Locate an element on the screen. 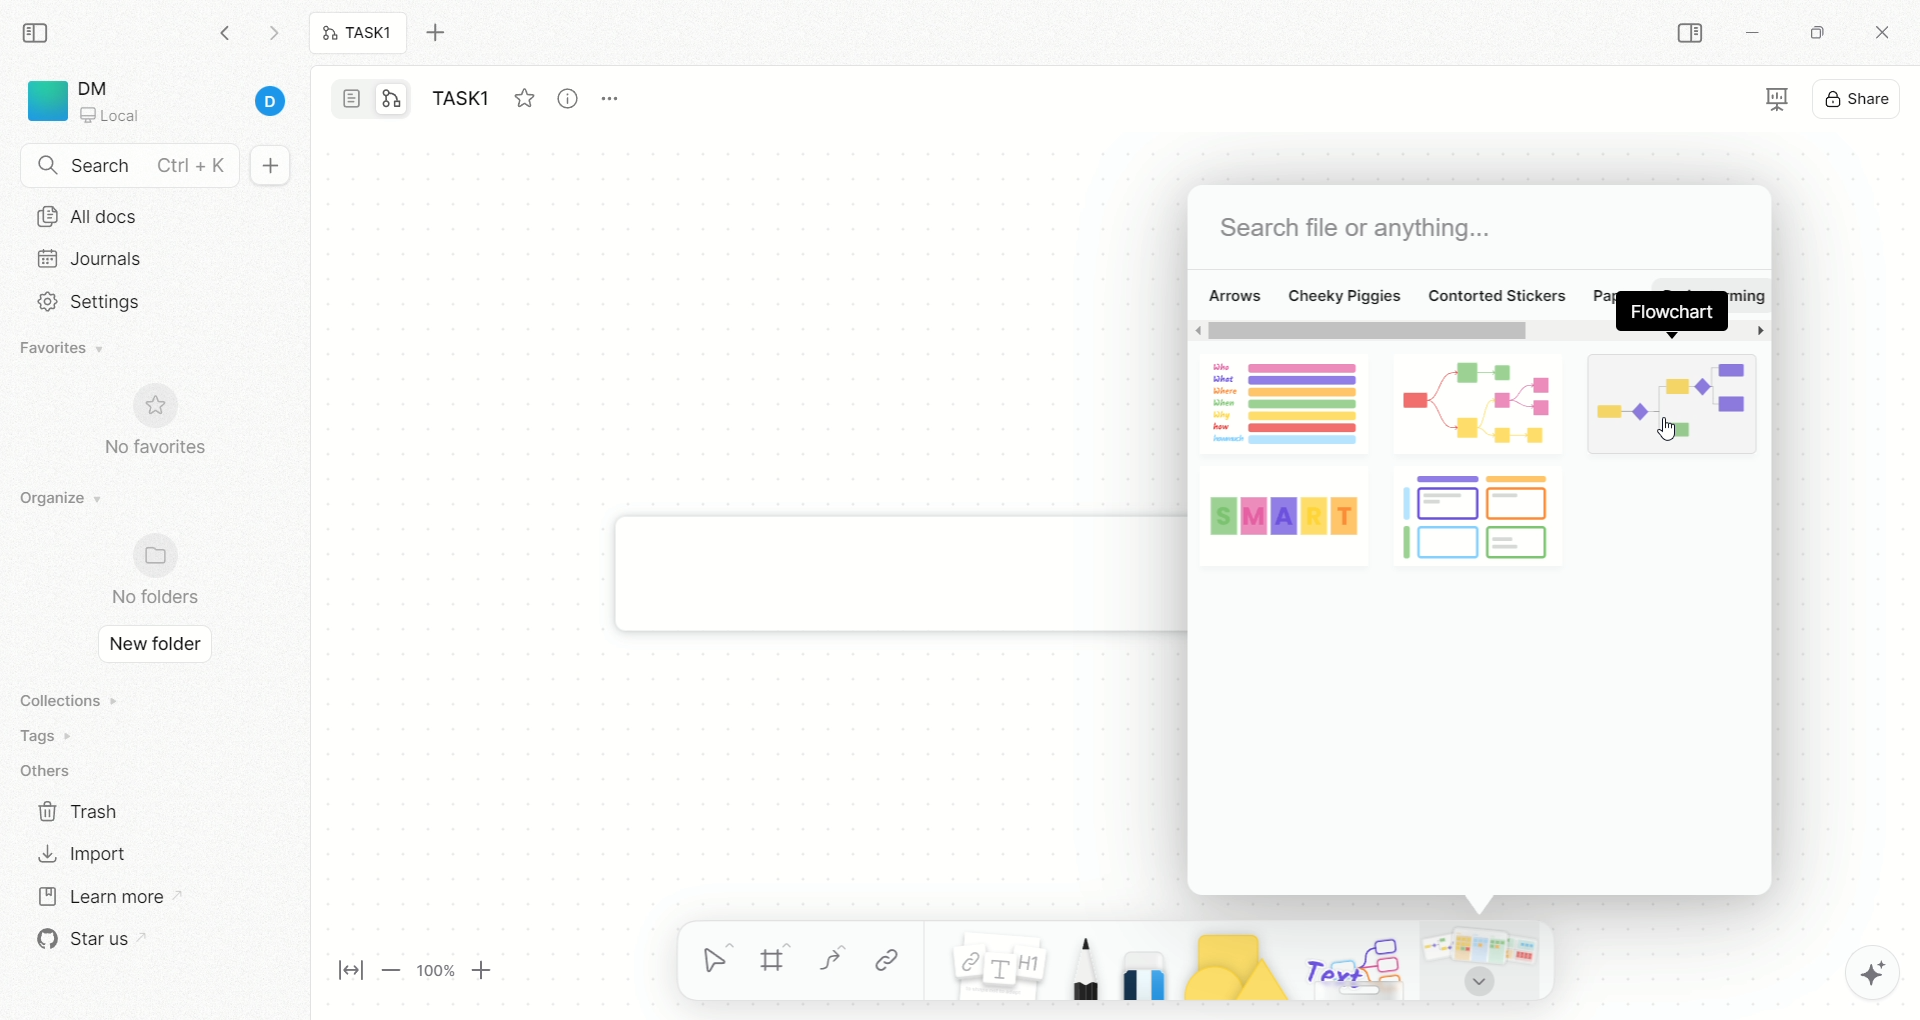 The width and height of the screenshot is (1920, 1020). task1 is located at coordinates (359, 35).